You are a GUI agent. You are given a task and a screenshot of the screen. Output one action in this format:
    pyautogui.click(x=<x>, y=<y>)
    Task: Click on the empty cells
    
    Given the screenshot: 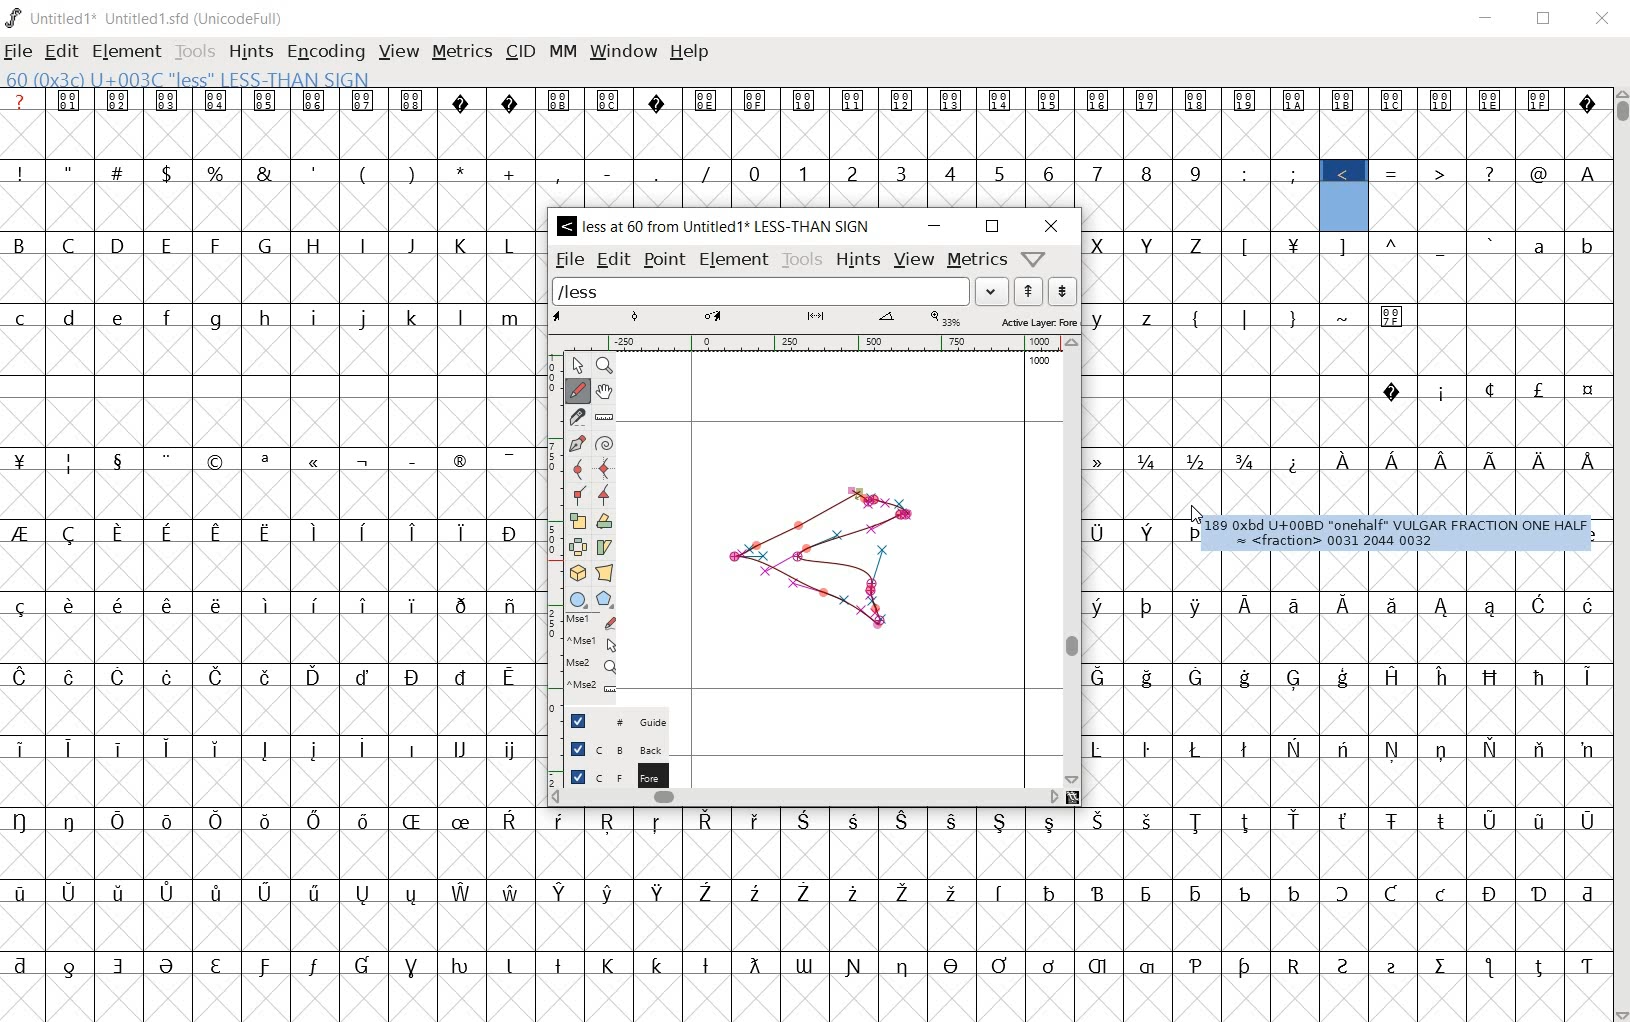 What is the action you would take?
    pyautogui.click(x=1344, y=423)
    